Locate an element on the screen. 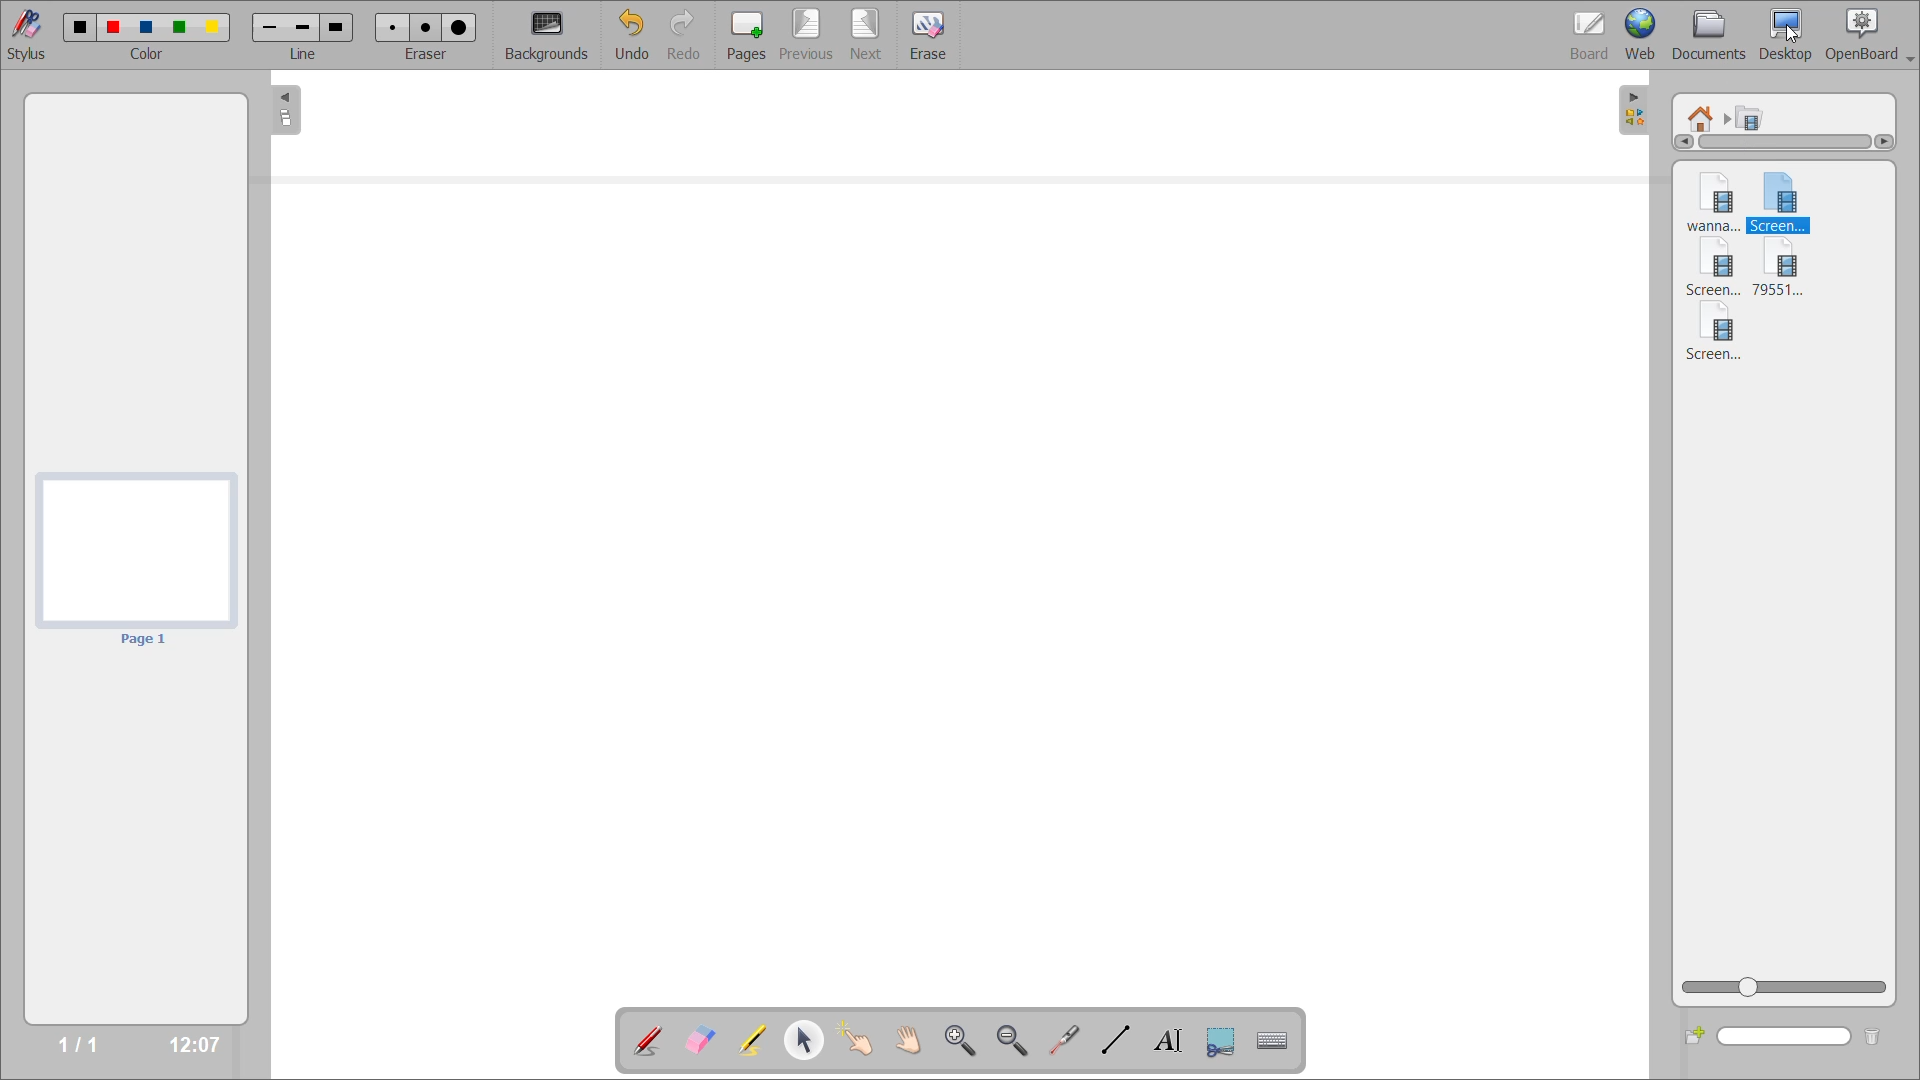 This screenshot has height=1080, width=1920. openboard is located at coordinates (1873, 32).